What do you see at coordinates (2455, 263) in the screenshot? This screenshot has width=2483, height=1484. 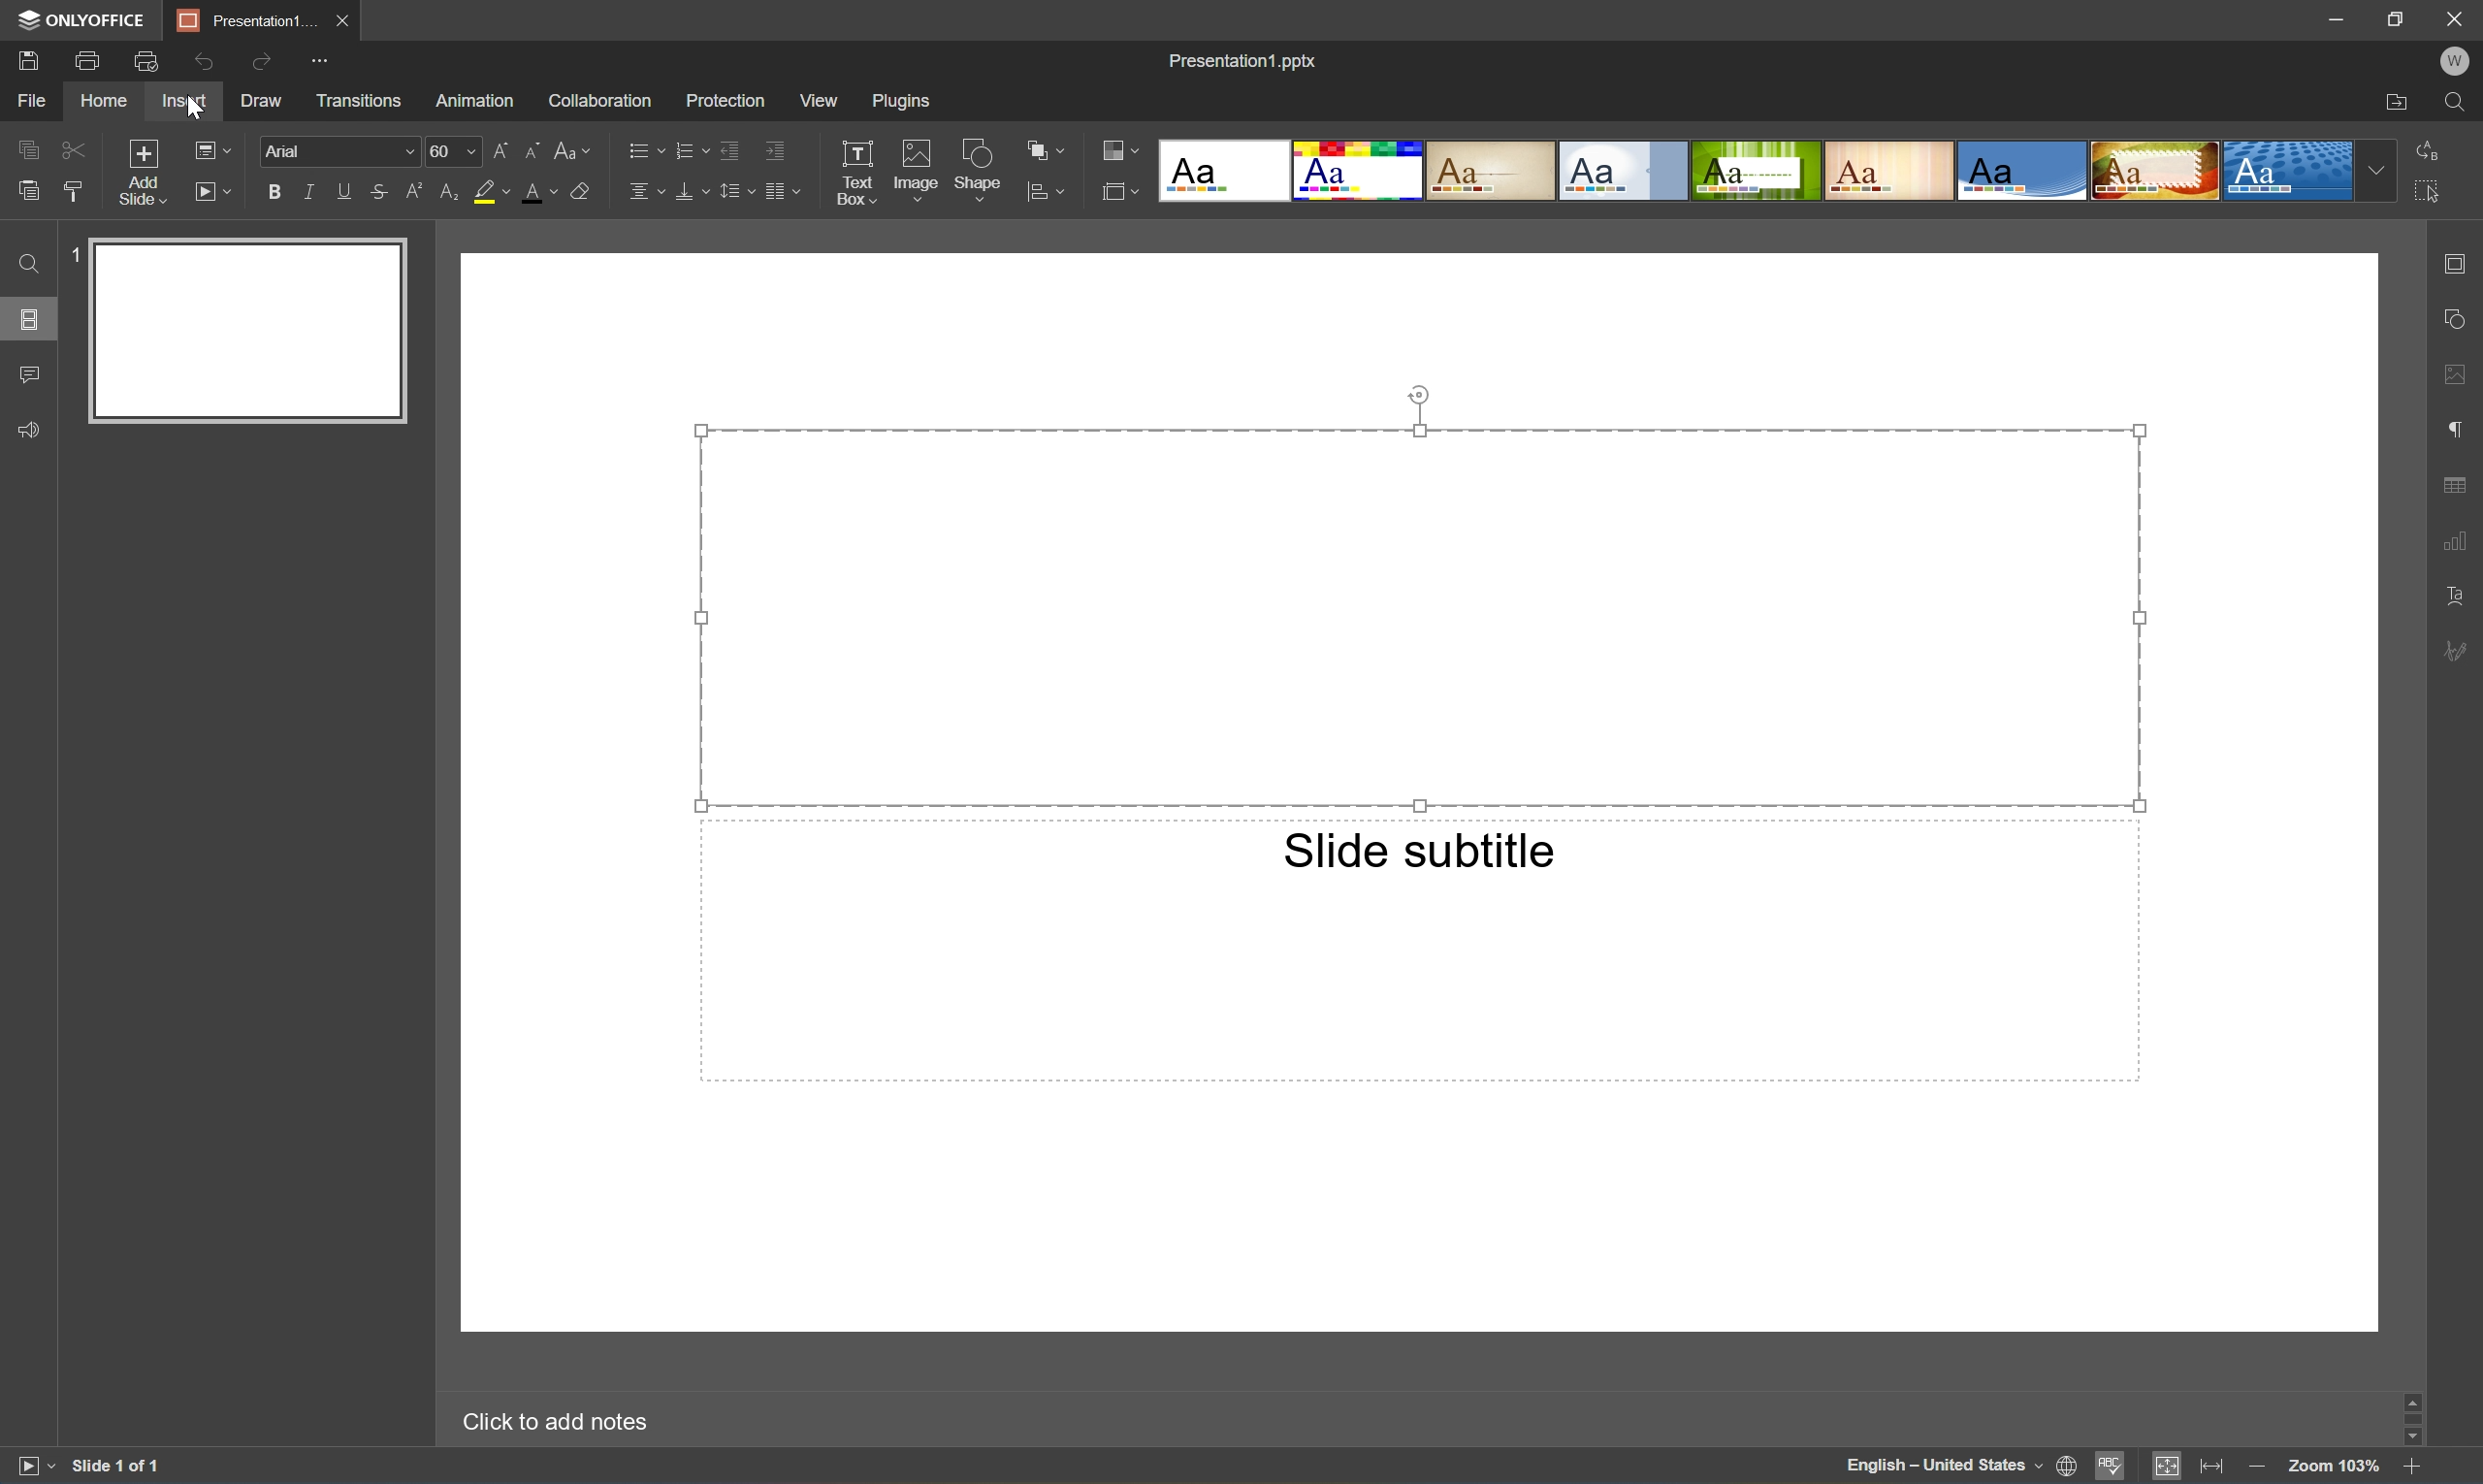 I see `Slide settings` at bounding box center [2455, 263].